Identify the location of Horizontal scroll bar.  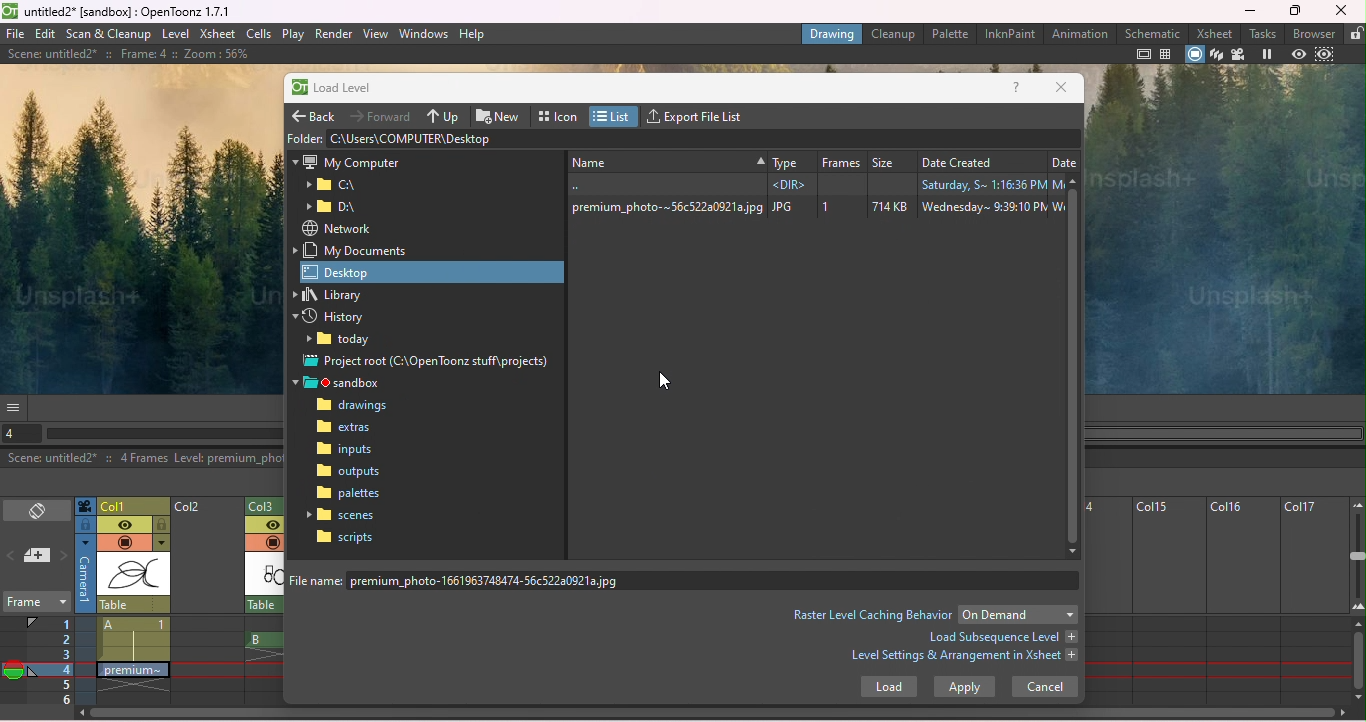
(164, 434).